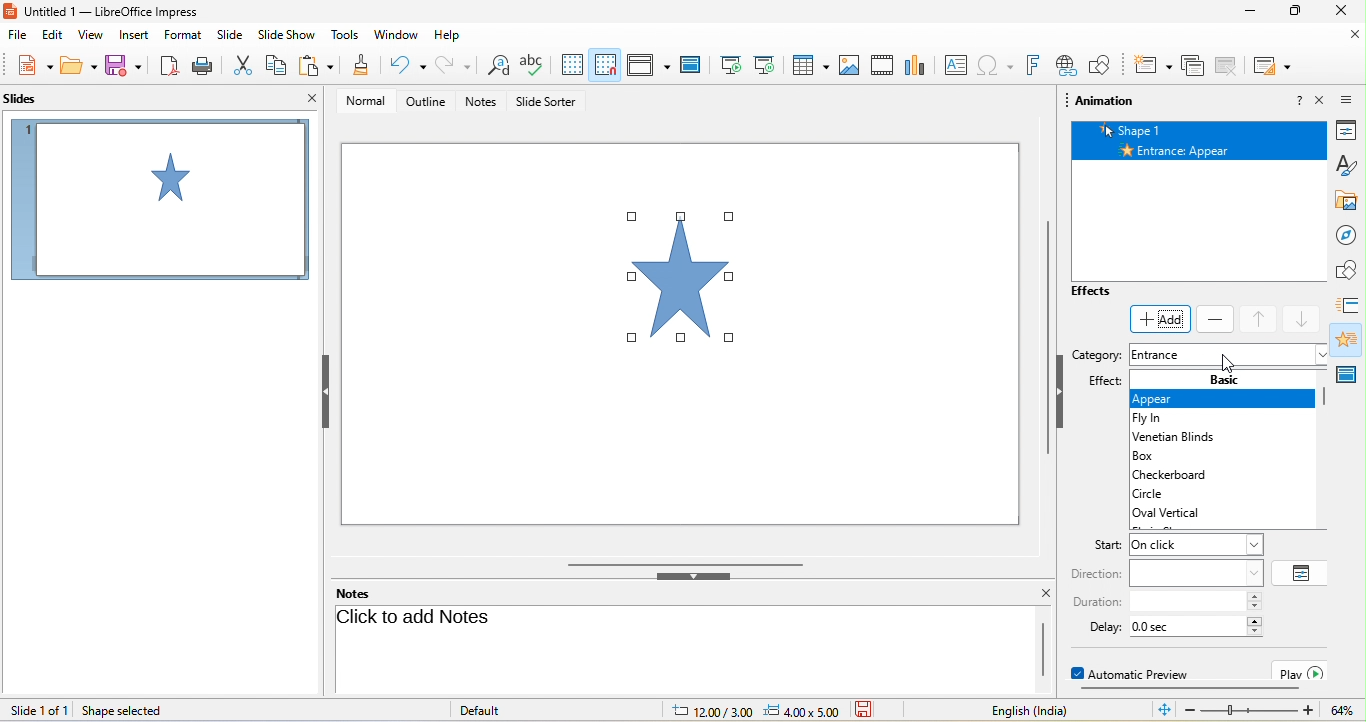 This screenshot has height=722, width=1366. Describe the element at coordinates (159, 203) in the screenshot. I see `slide1` at that location.